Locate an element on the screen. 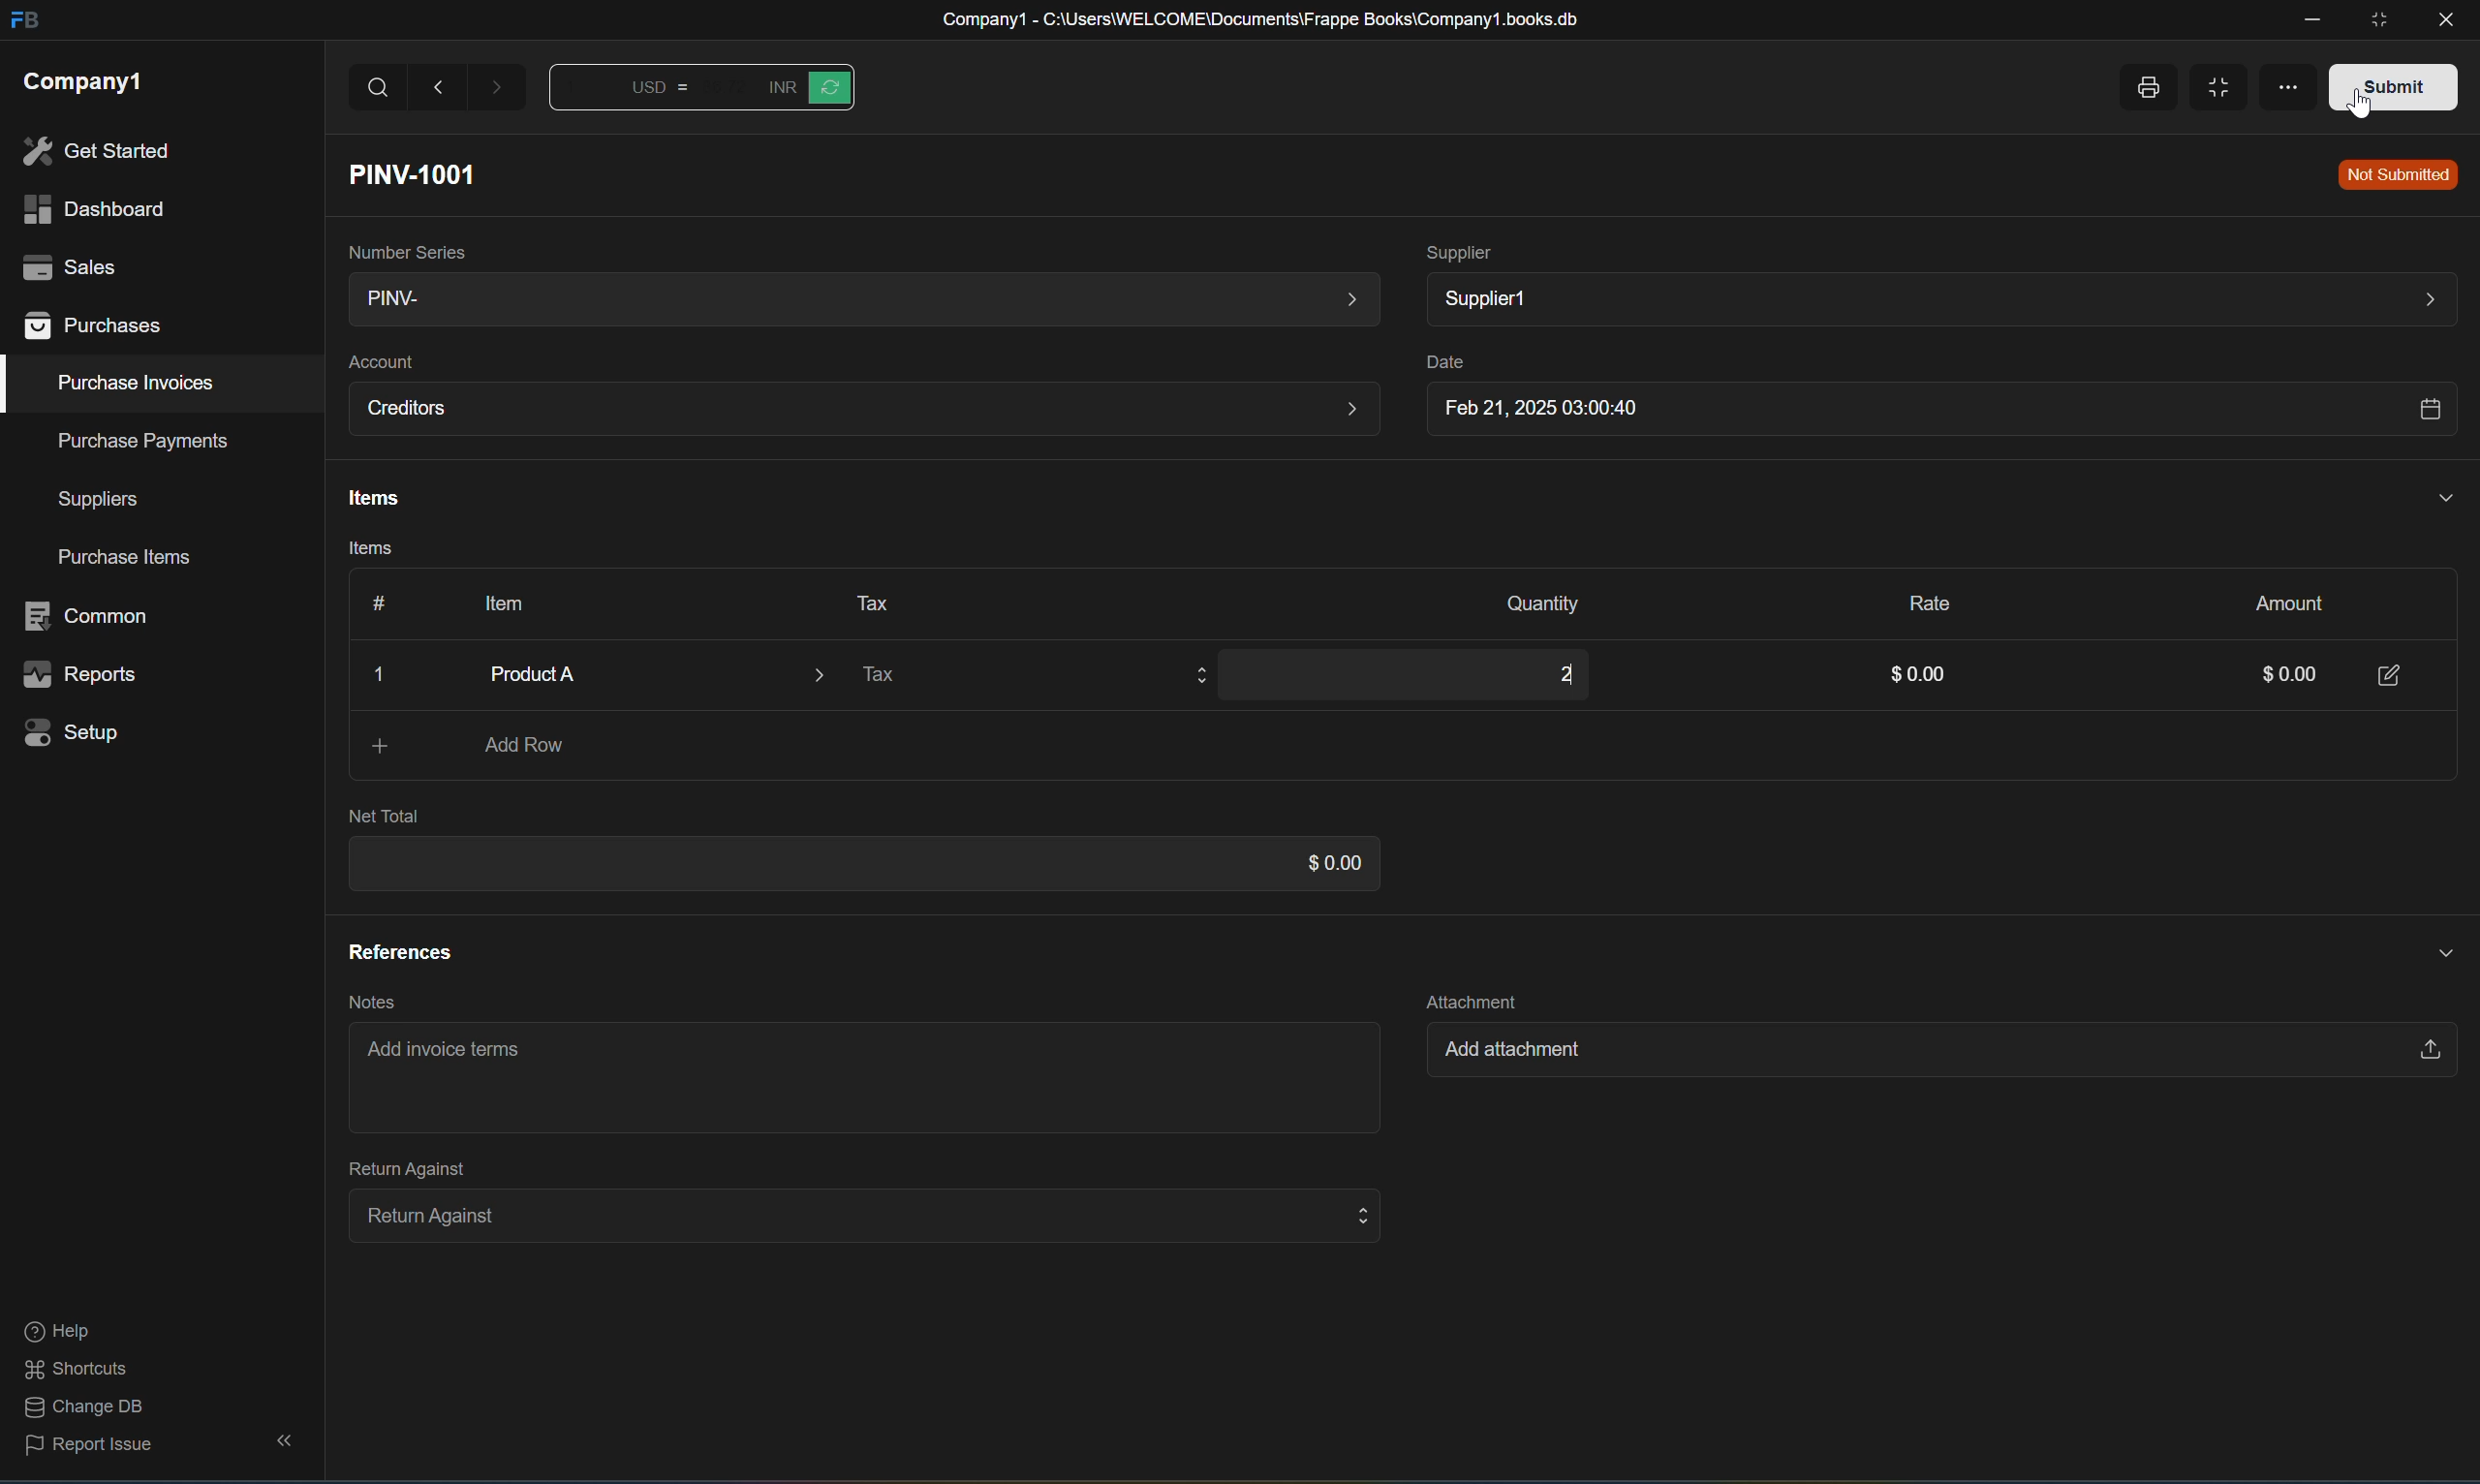 The image size is (2480, 1484). purchase payments is located at coordinates (128, 440).